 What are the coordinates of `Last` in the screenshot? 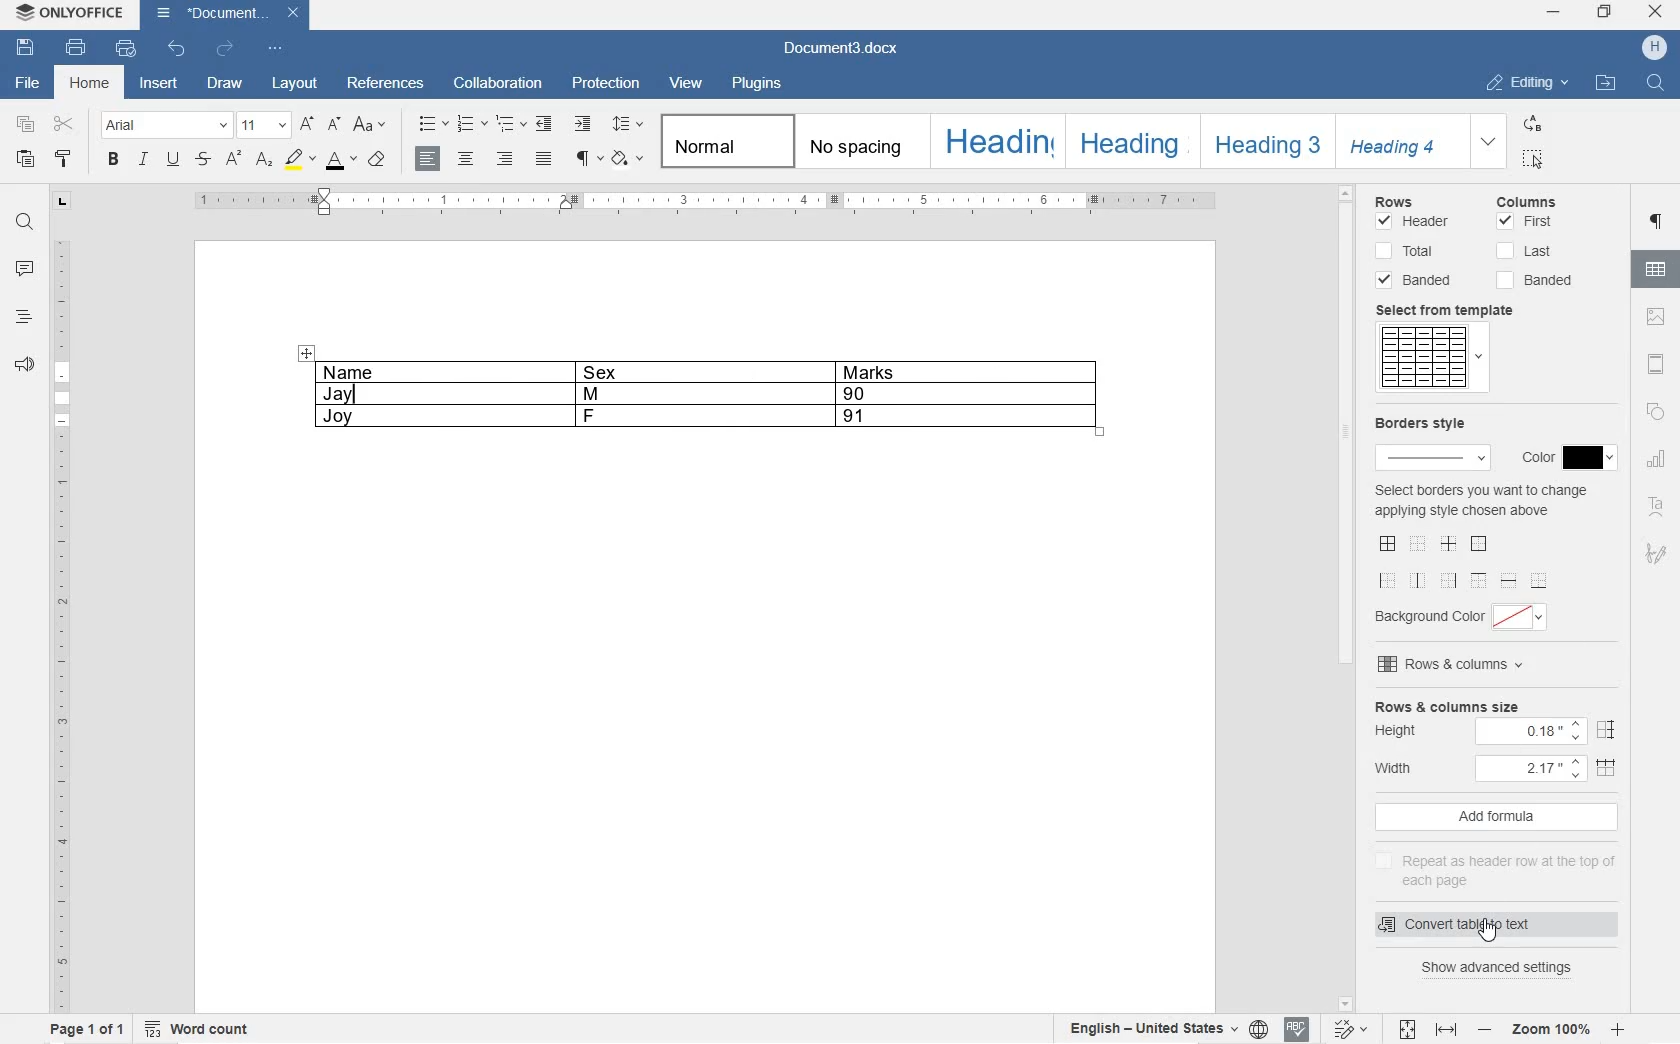 It's located at (1525, 251).